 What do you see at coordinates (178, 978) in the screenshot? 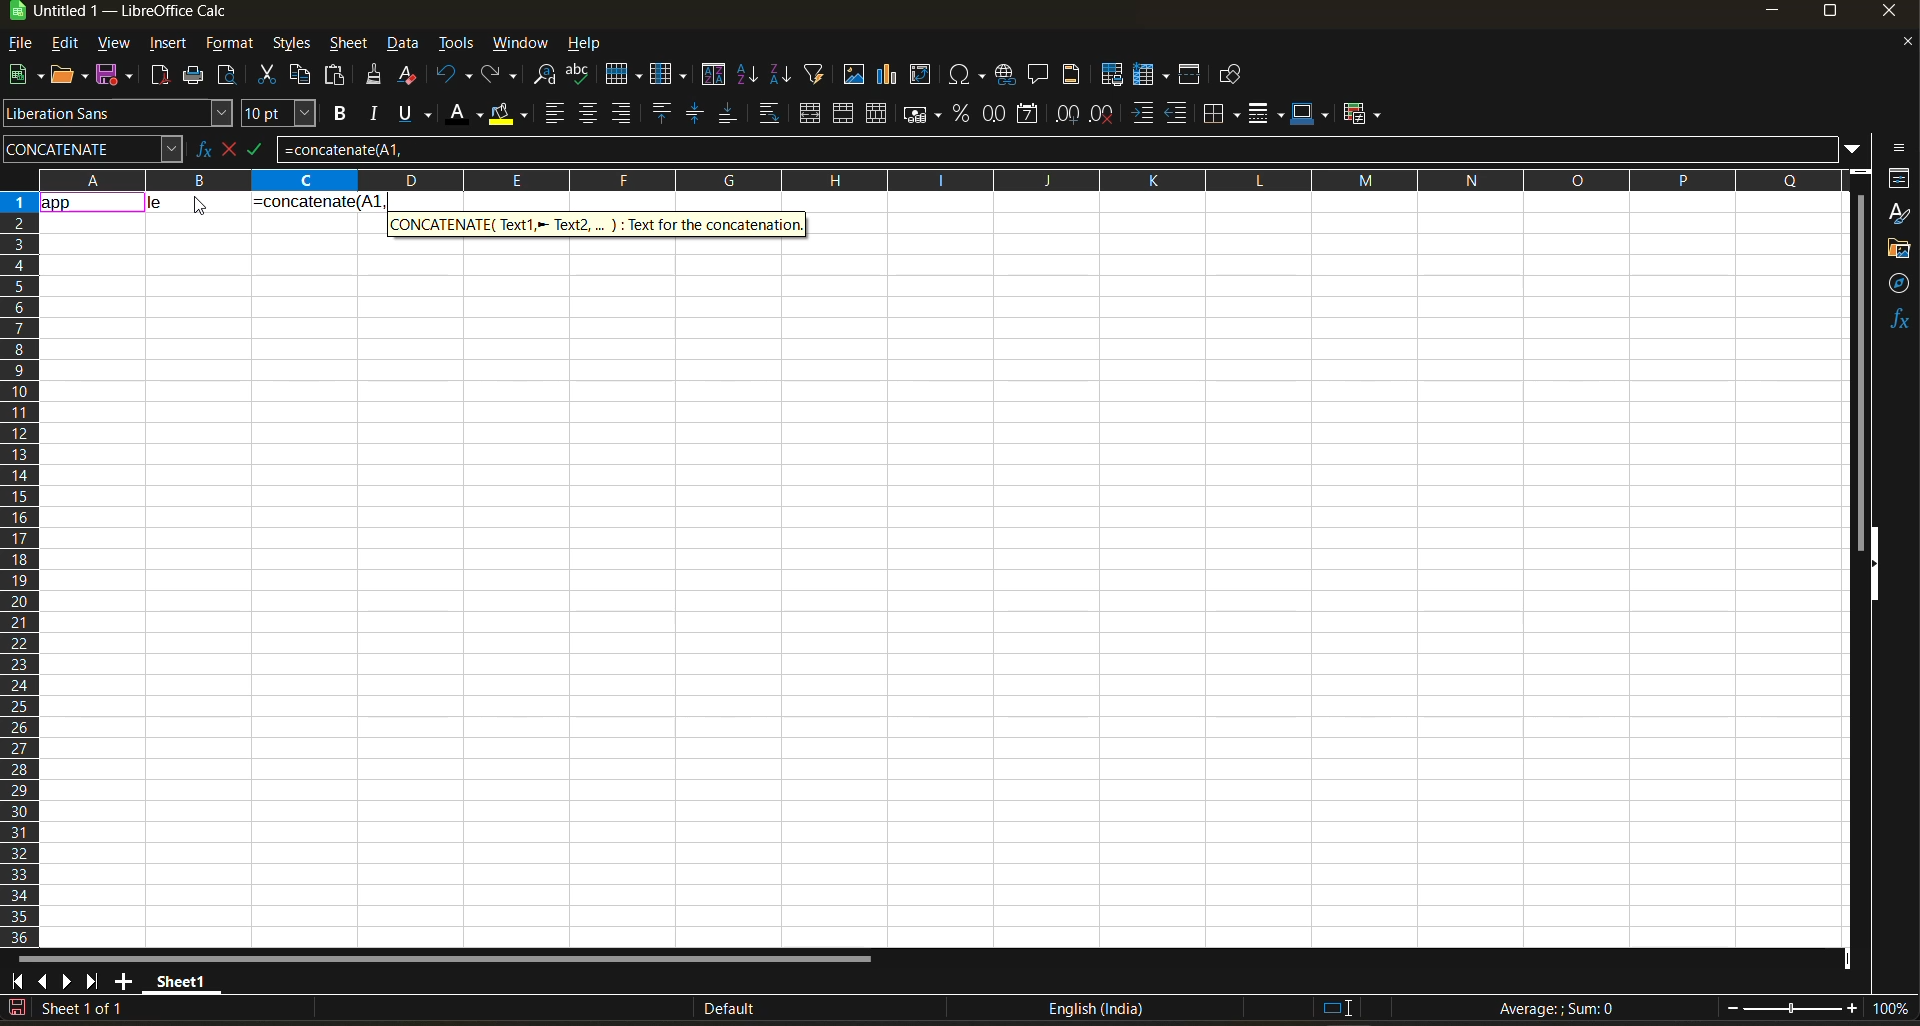
I see `sheet name` at bounding box center [178, 978].